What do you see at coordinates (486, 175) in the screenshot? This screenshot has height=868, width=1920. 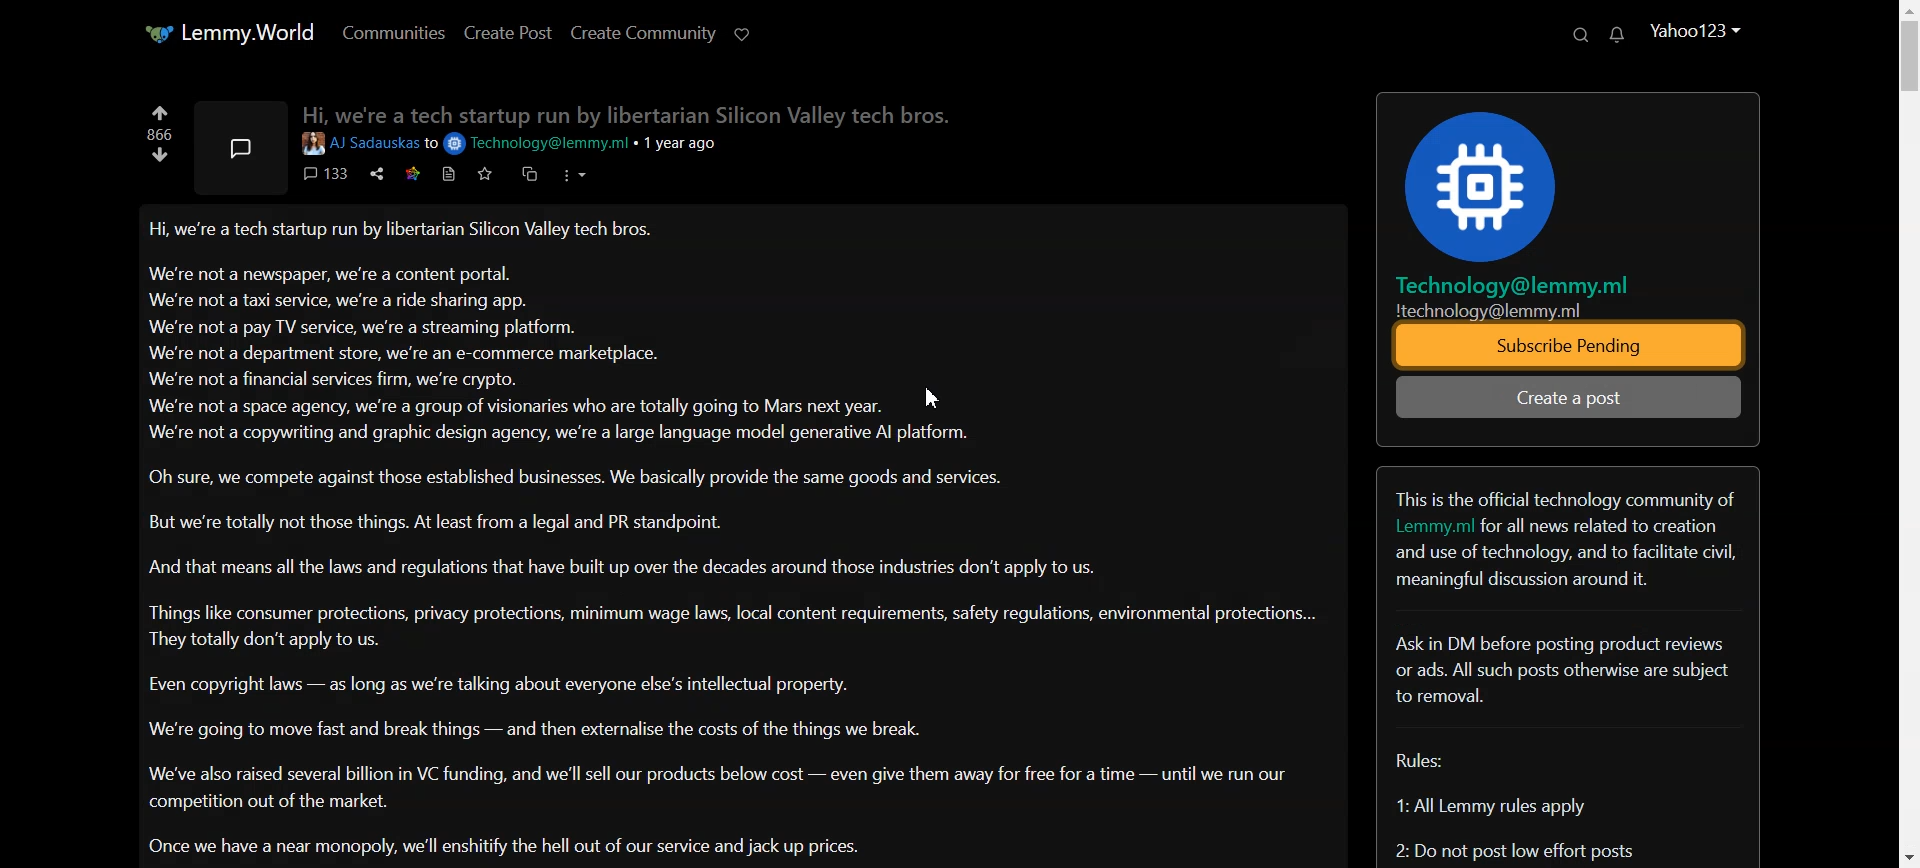 I see `Favorite` at bounding box center [486, 175].